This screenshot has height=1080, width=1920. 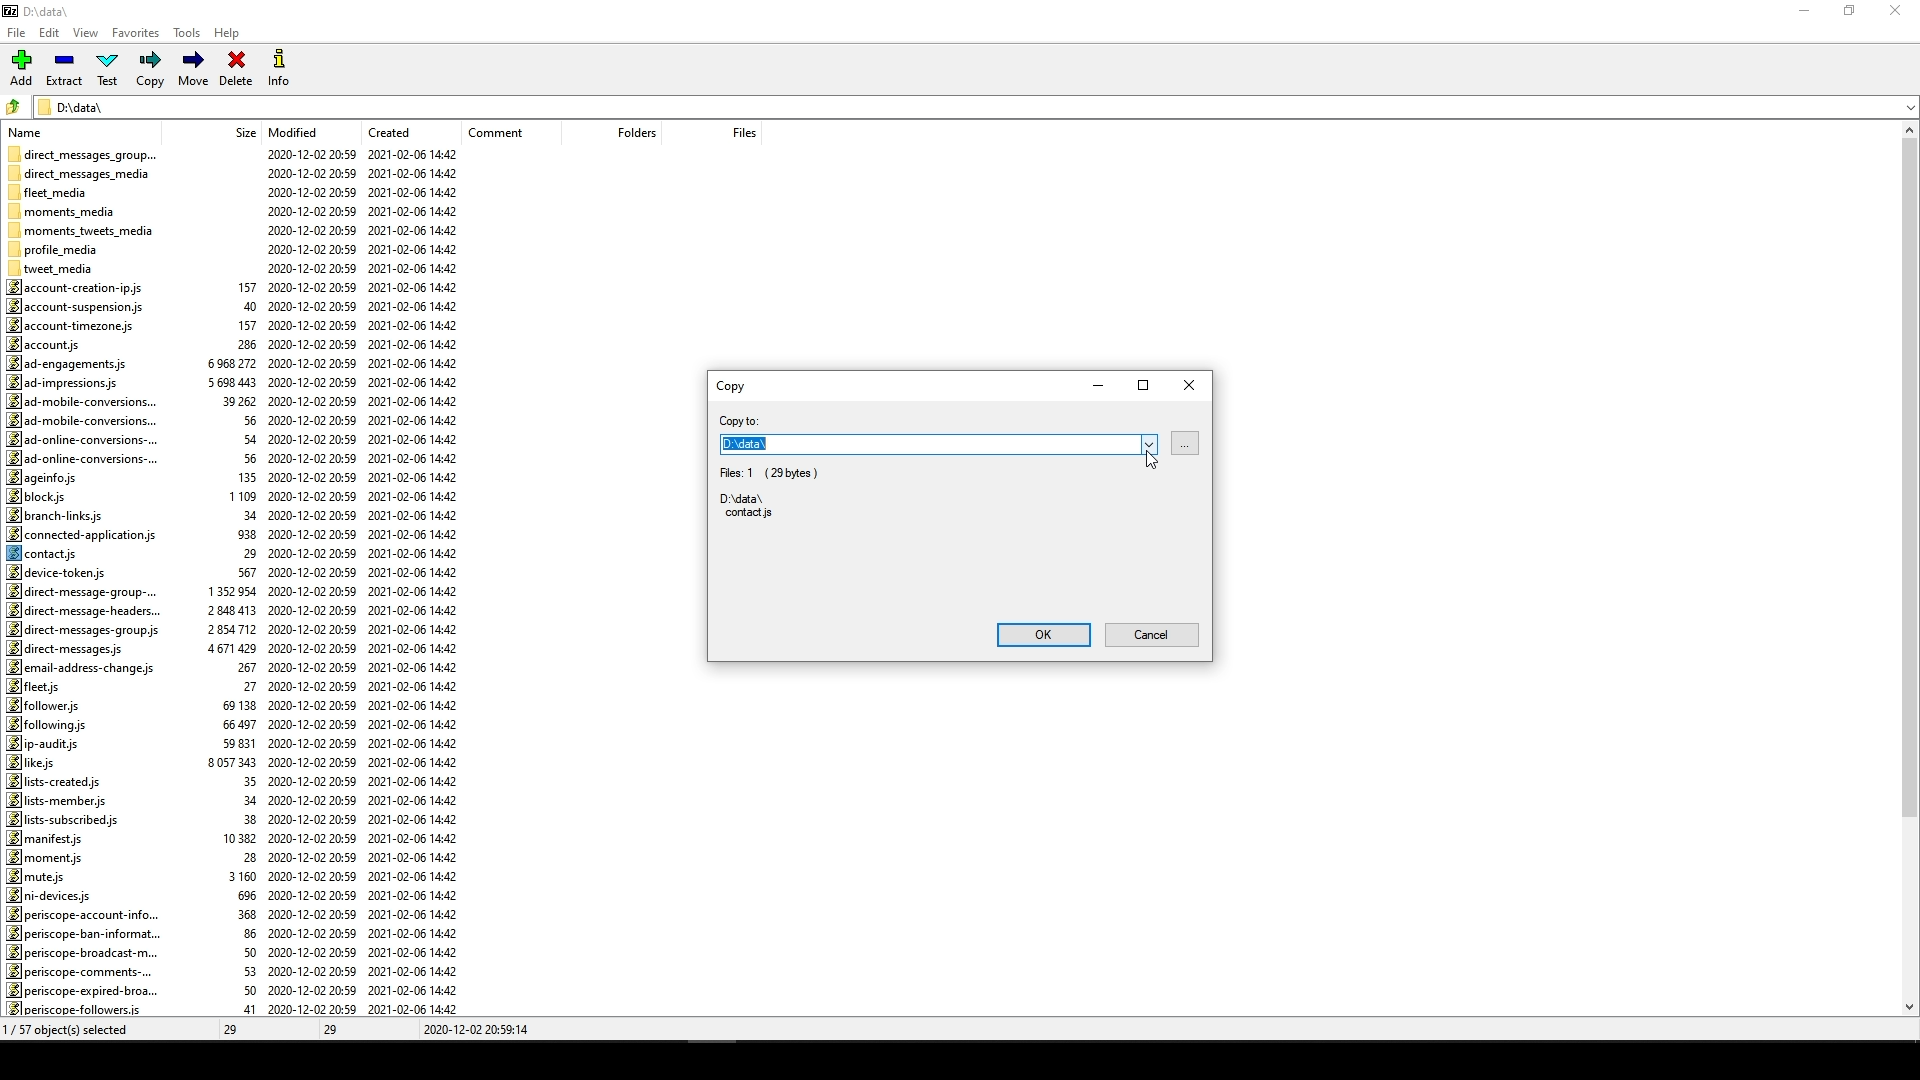 What do you see at coordinates (235, 71) in the screenshot?
I see `Delete` at bounding box center [235, 71].